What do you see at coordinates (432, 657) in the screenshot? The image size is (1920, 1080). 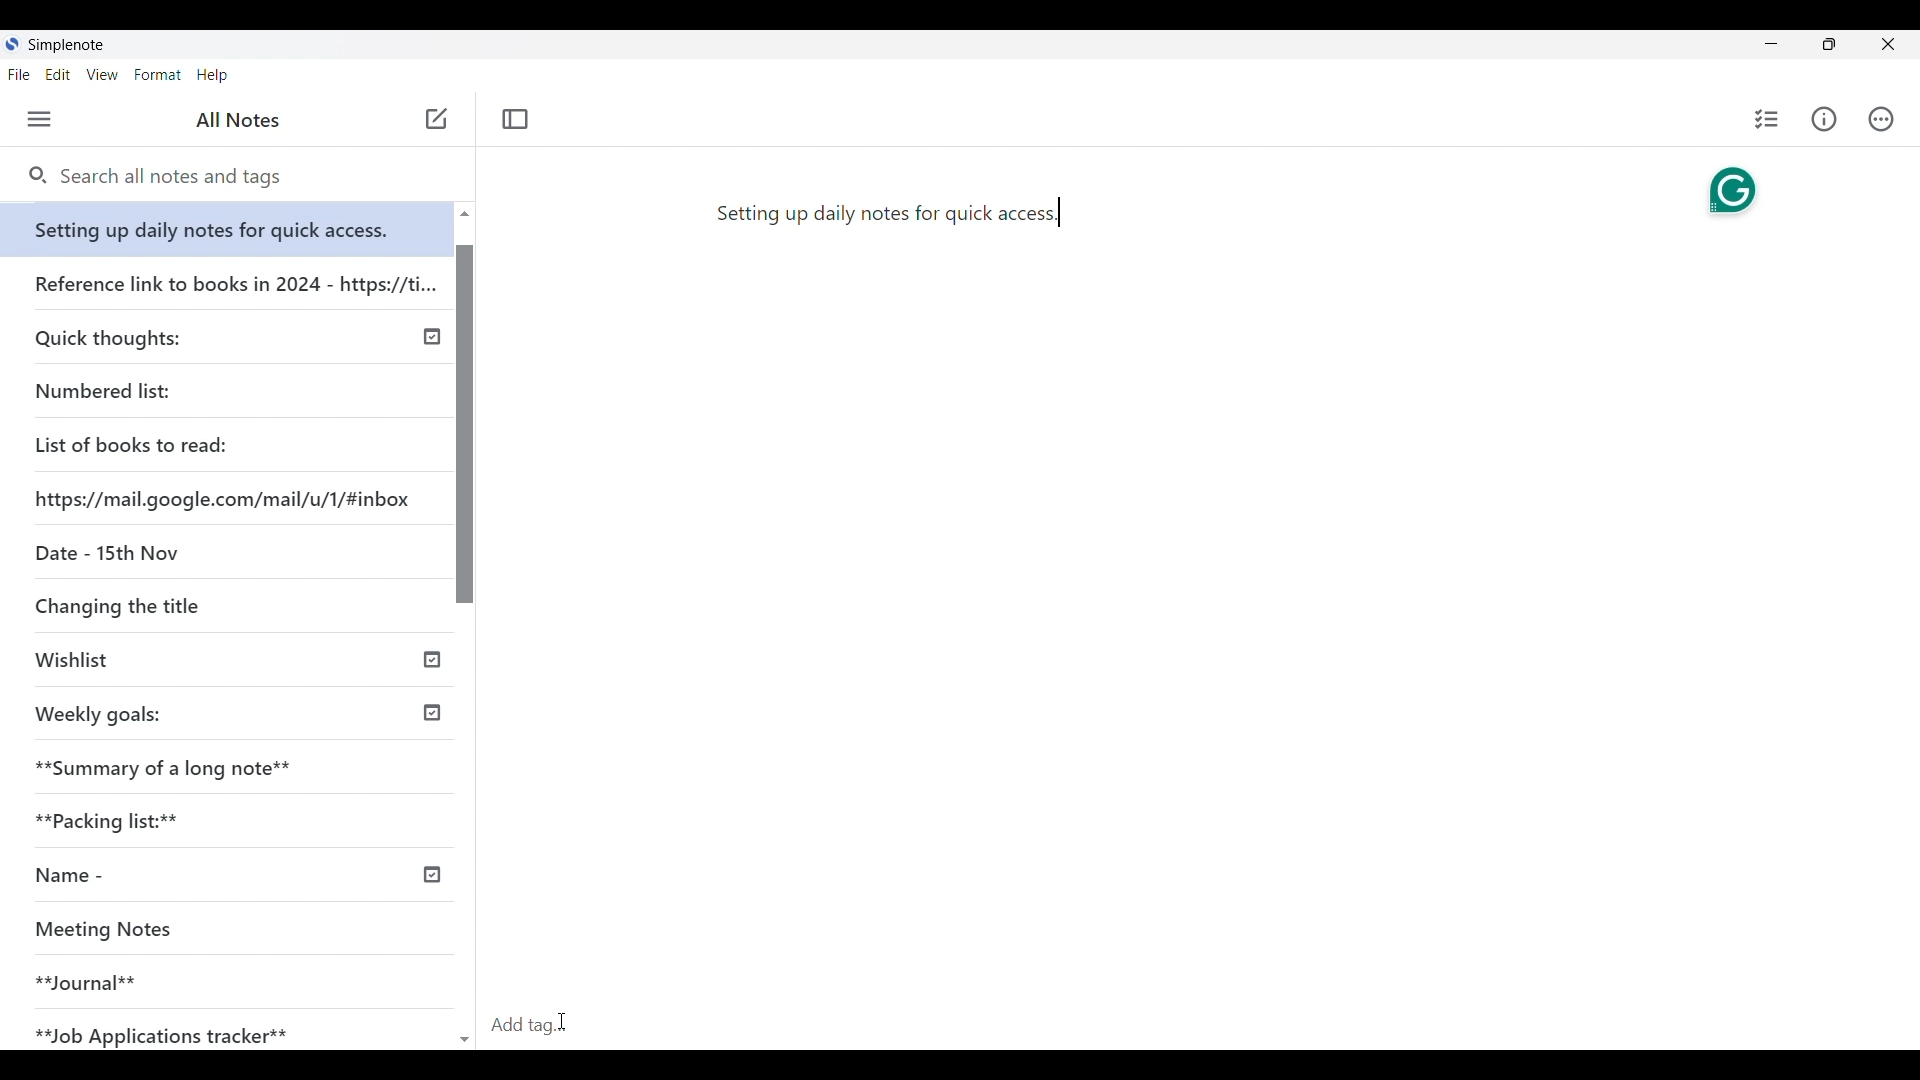 I see `published` at bounding box center [432, 657].